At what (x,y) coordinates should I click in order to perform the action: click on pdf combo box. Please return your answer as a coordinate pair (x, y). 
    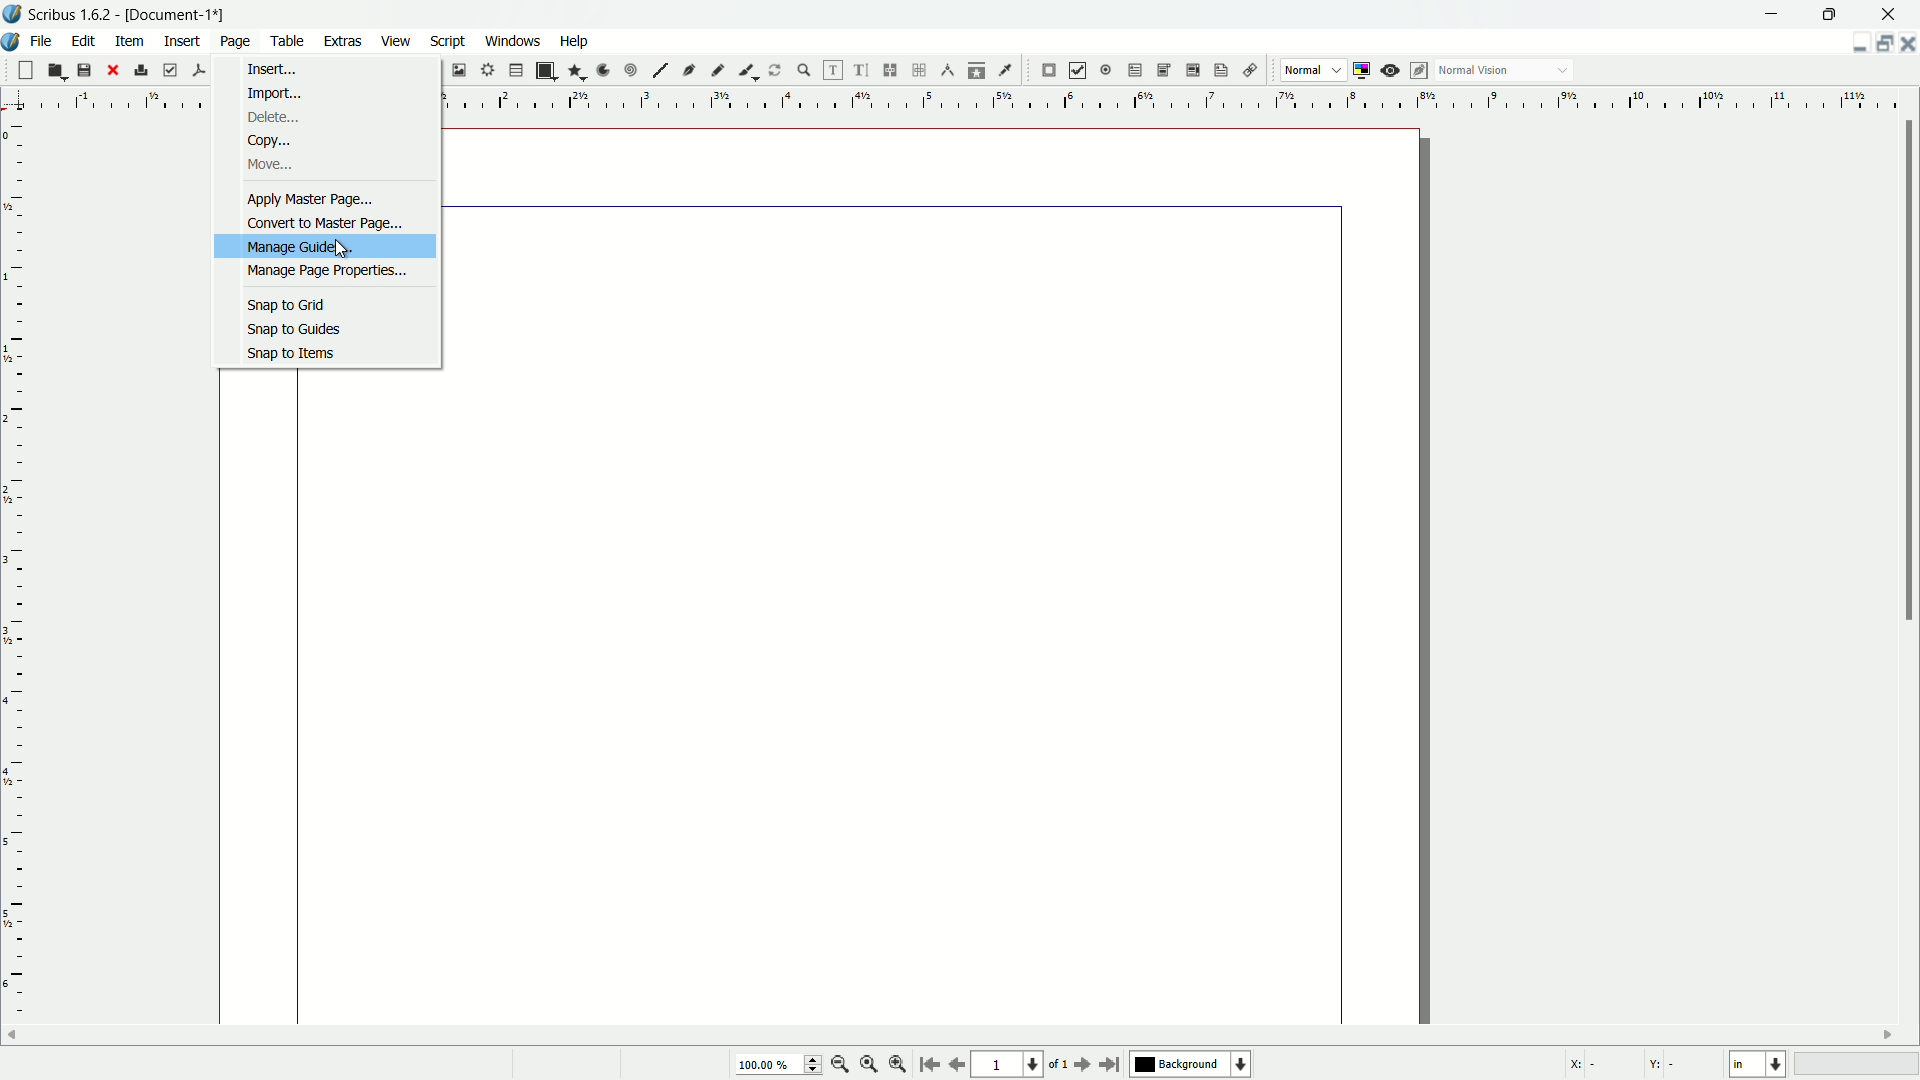
    Looking at the image, I should click on (1162, 69).